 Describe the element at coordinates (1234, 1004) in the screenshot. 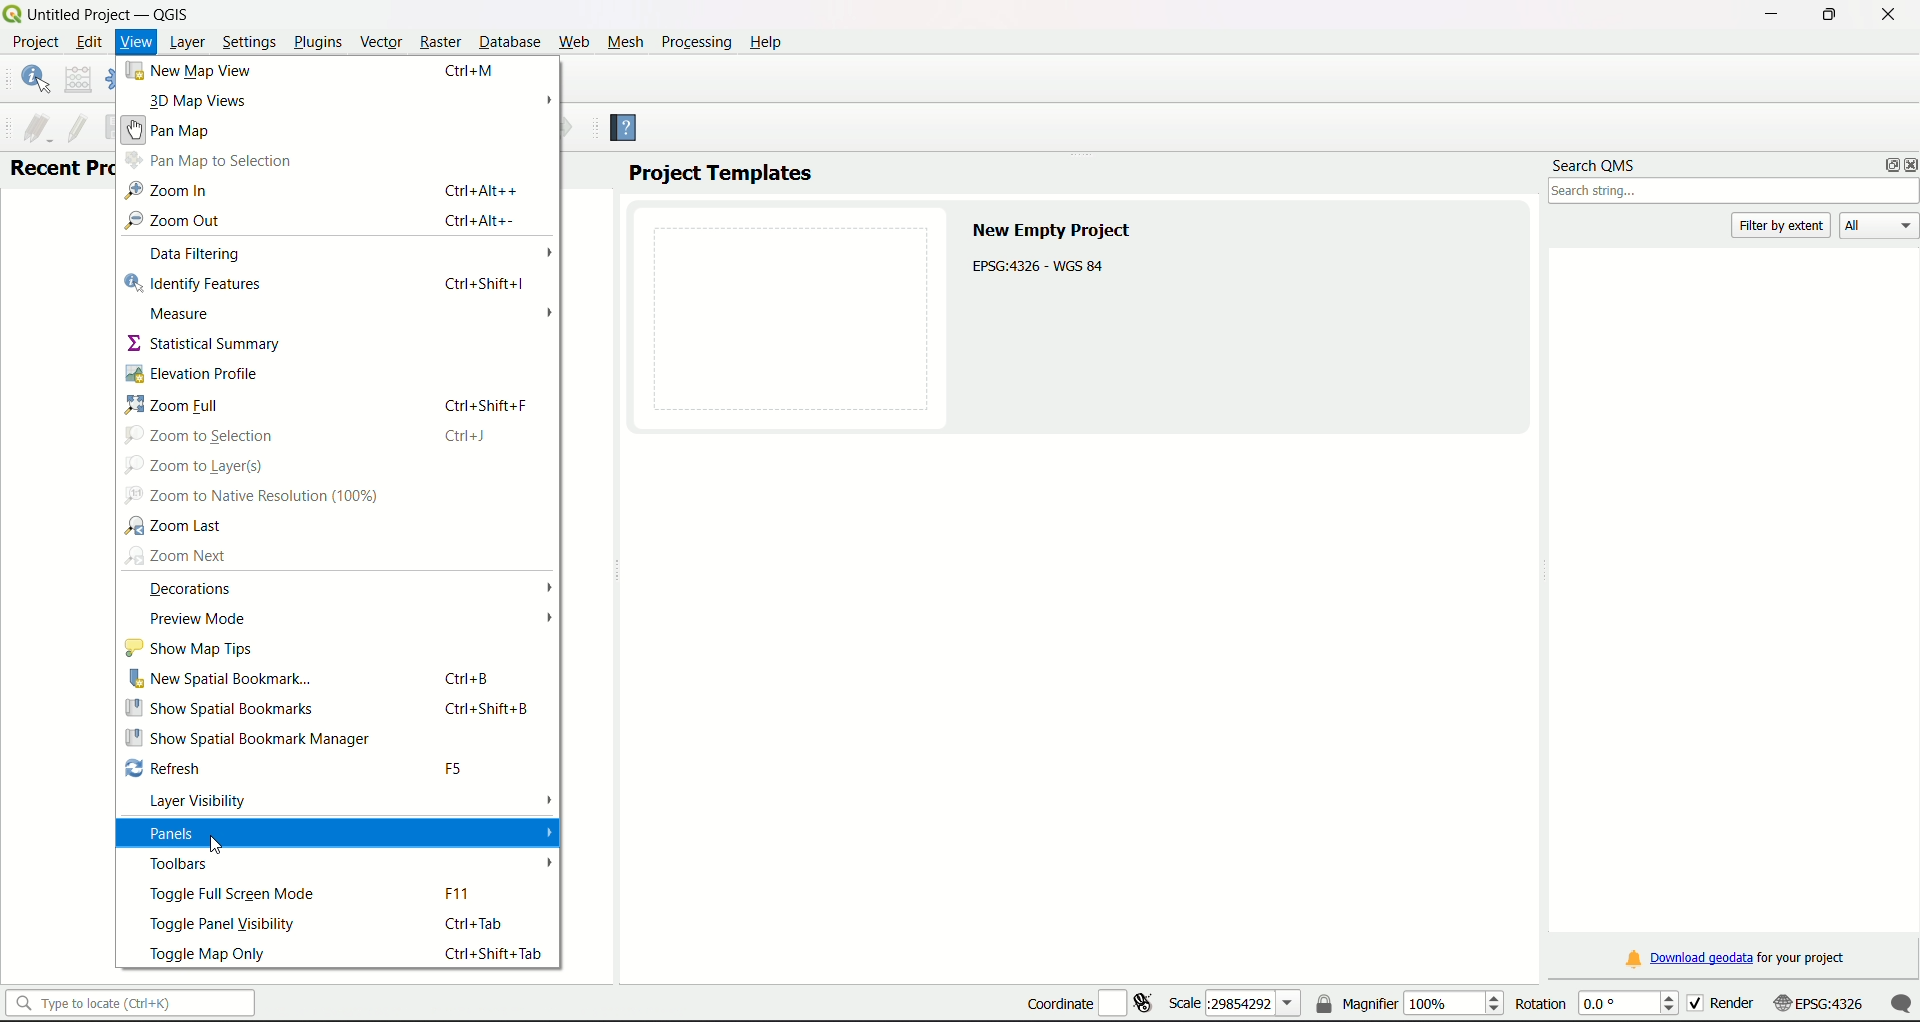

I see `scale` at that location.